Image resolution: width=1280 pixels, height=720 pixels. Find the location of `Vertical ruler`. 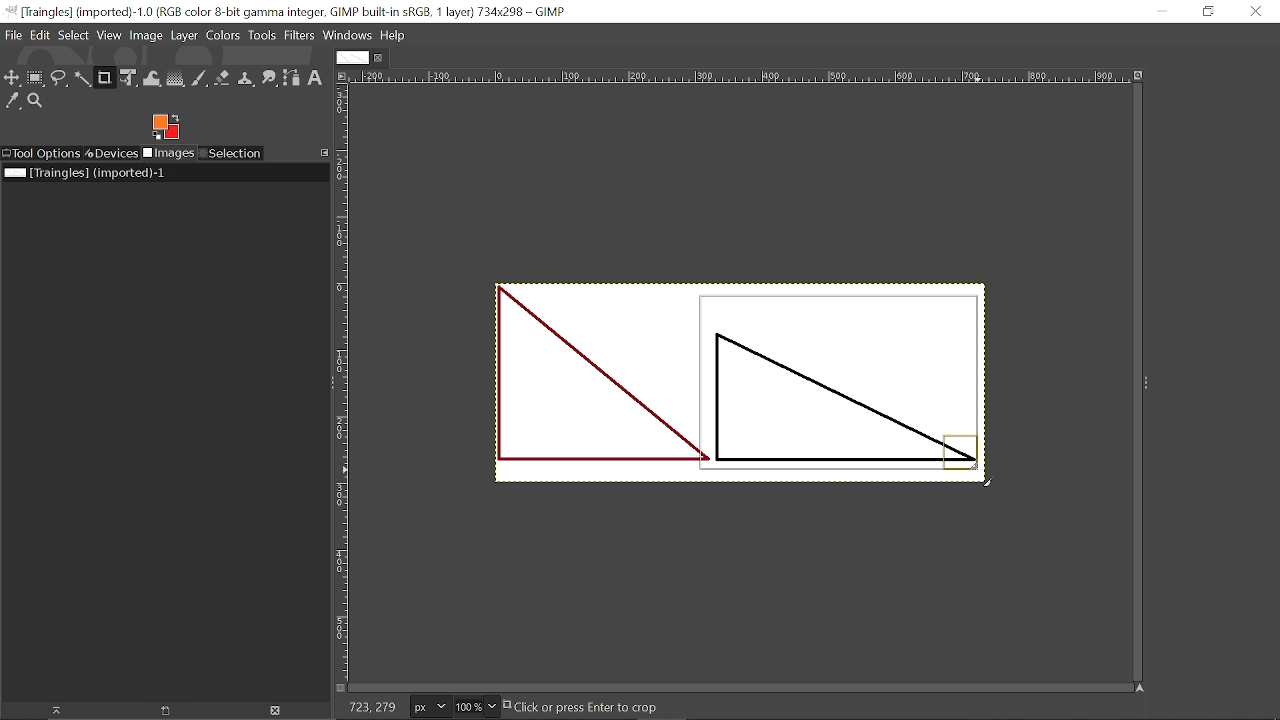

Vertical ruler is located at coordinates (342, 381).